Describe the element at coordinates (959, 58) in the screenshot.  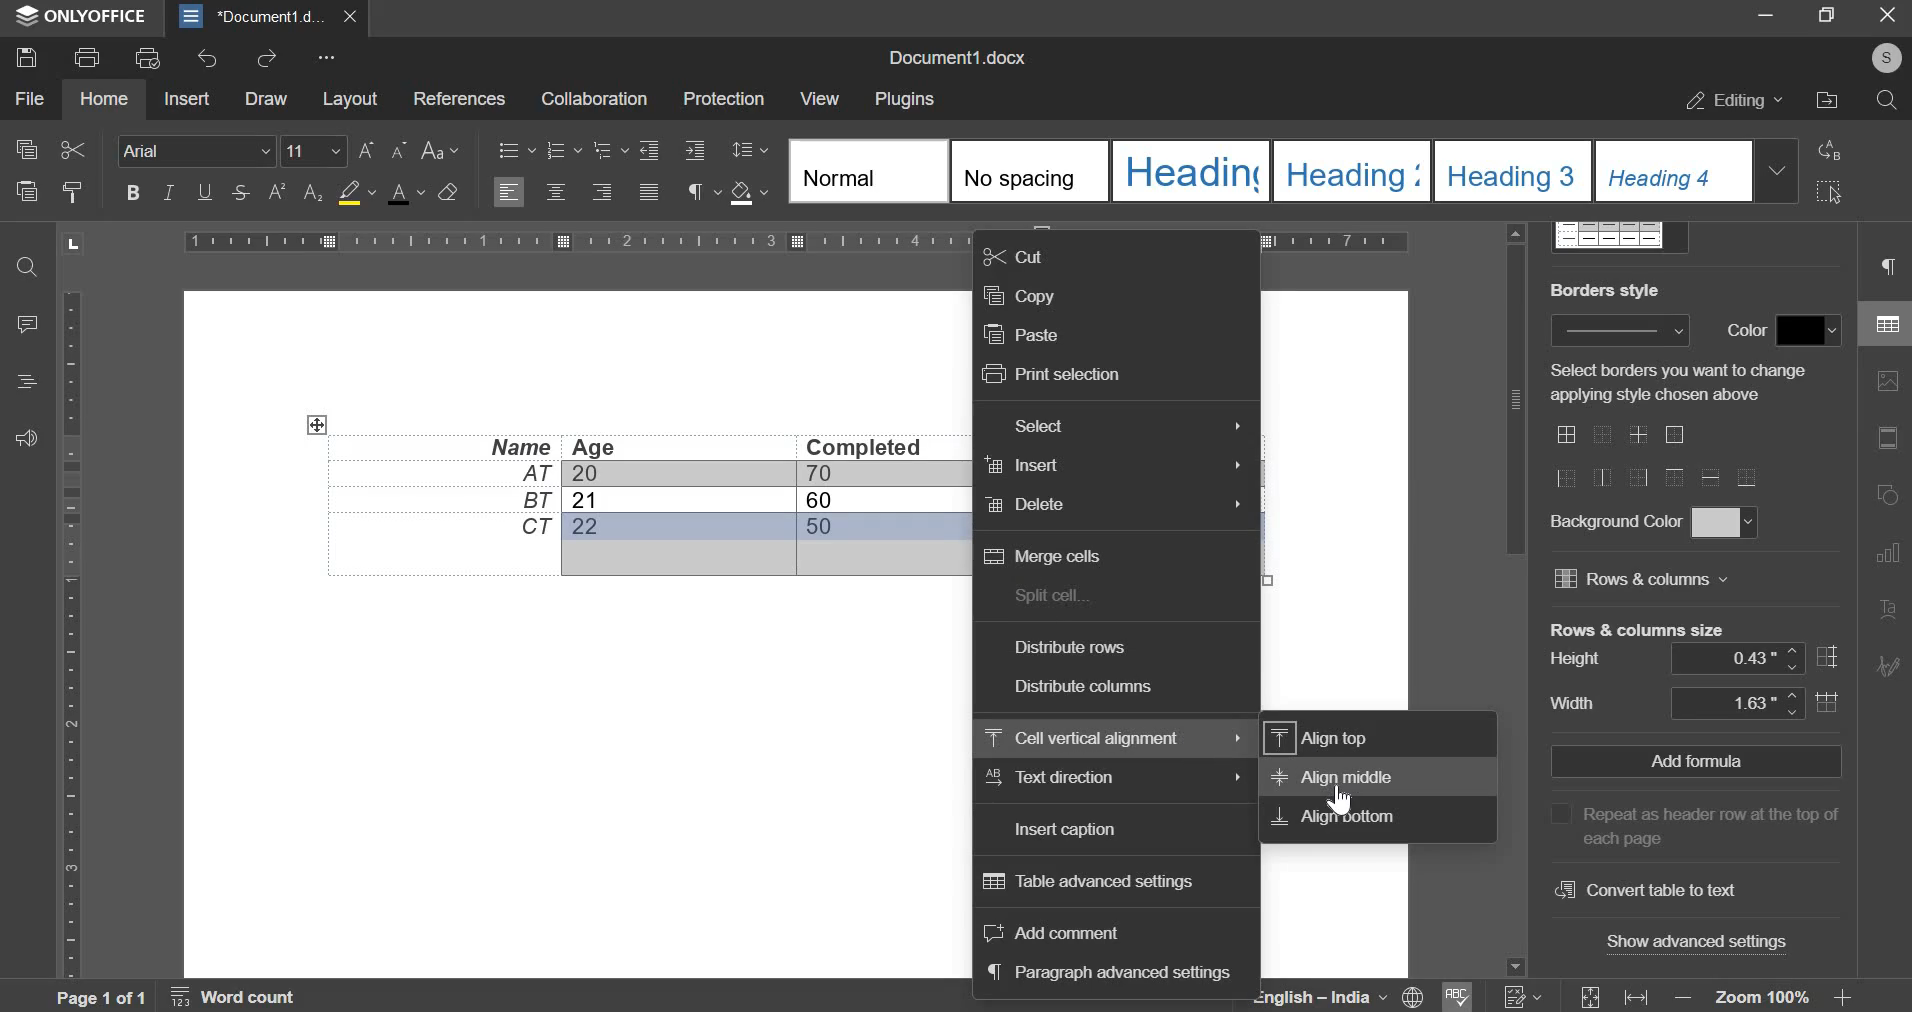
I see `Document1.docx` at that location.